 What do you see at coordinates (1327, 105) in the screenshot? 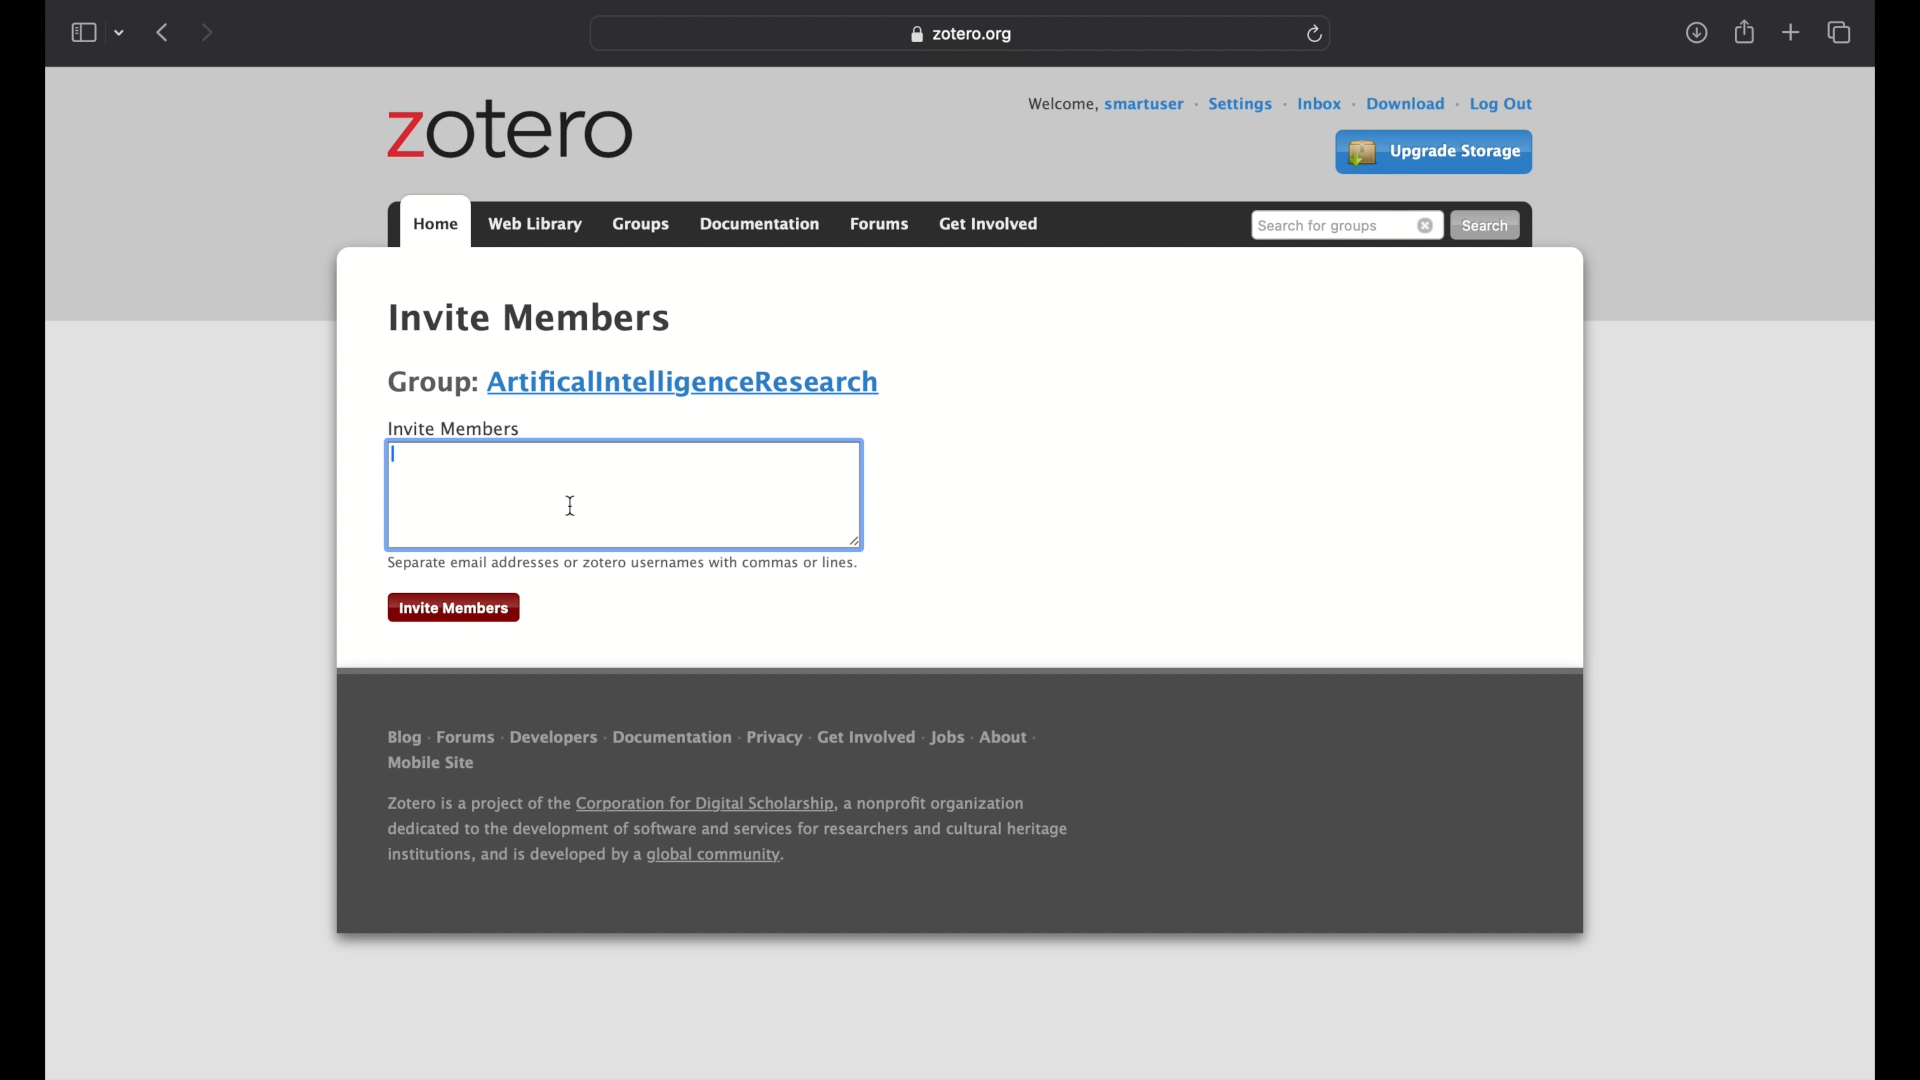
I see `inbox` at bounding box center [1327, 105].